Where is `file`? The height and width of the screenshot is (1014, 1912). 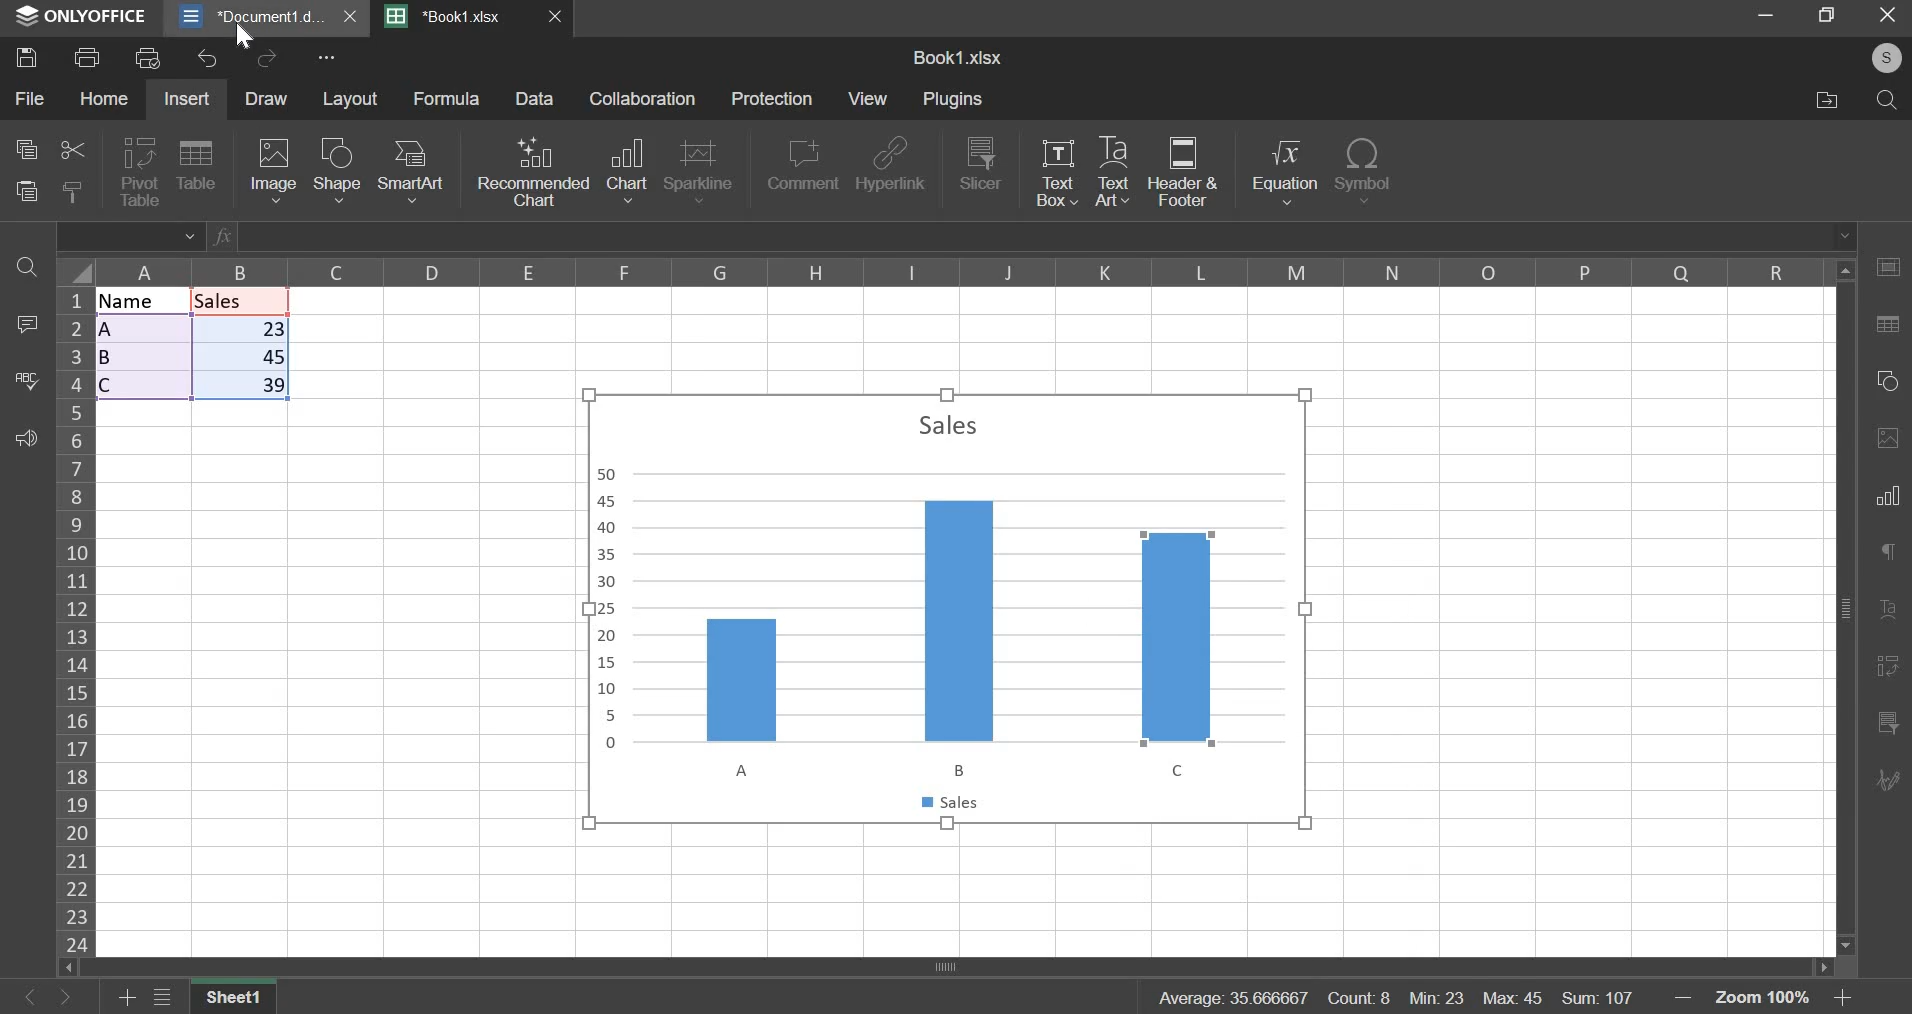 file is located at coordinates (30, 99).